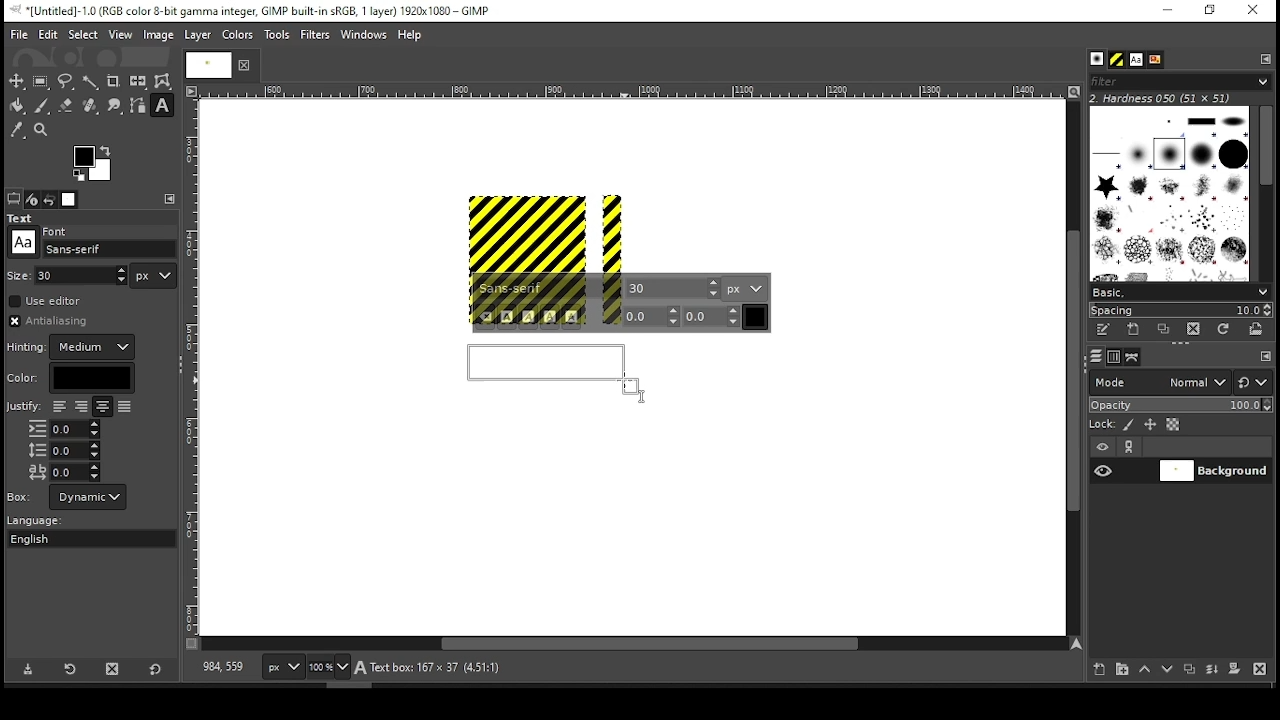  Describe the element at coordinates (154, 276) in the screenshot. I see `units` at that location.